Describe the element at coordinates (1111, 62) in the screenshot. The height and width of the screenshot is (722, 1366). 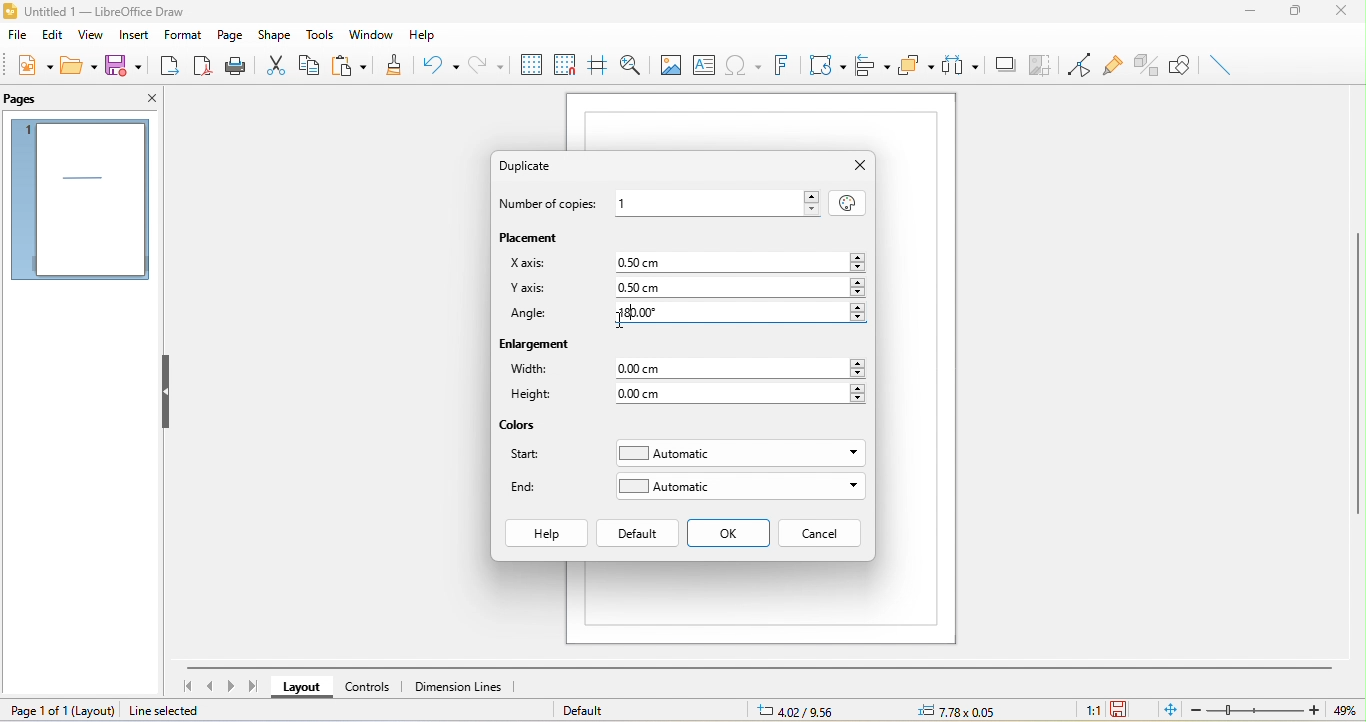
I see `gluepoint function` at that location.